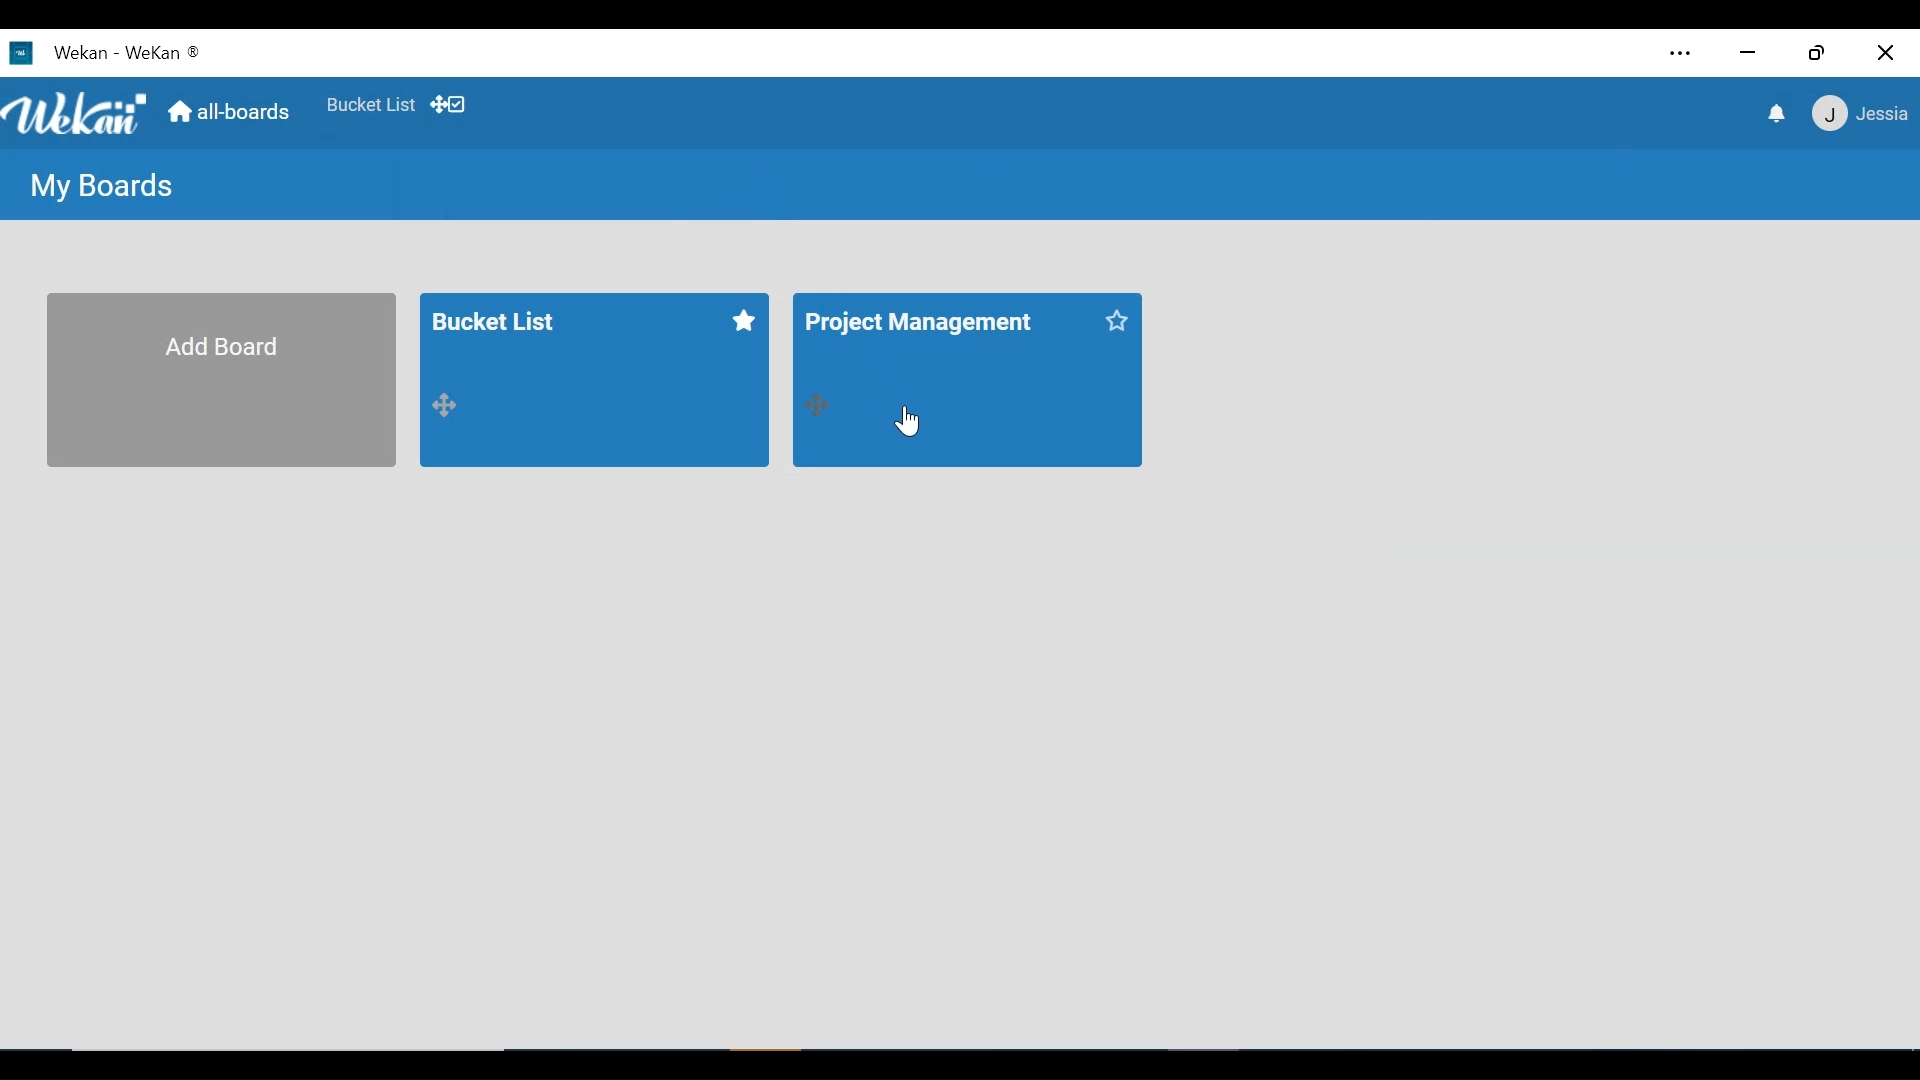 The width and height of the screenshot is (1920, 1080). What do you see at coordinates (79, 116) in the screenshot?
I see `Wekan logo` at bounding box center [79, 116].